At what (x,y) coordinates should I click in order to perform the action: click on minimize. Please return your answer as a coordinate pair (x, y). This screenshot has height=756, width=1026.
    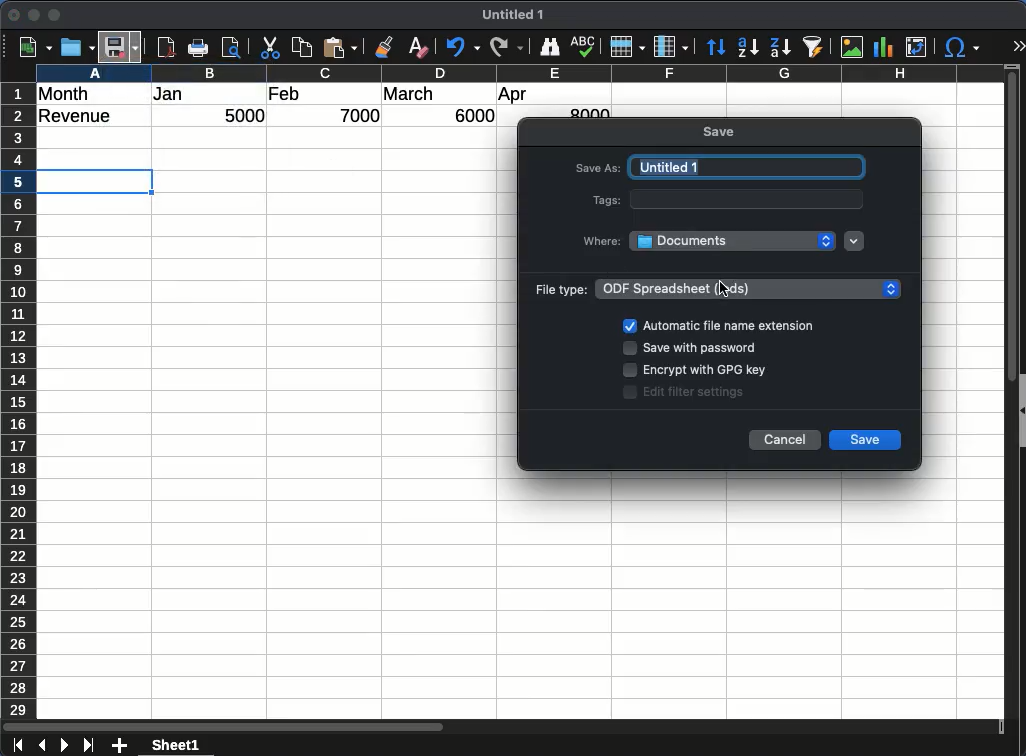
    Looking at the image, I should click on (35, 15).